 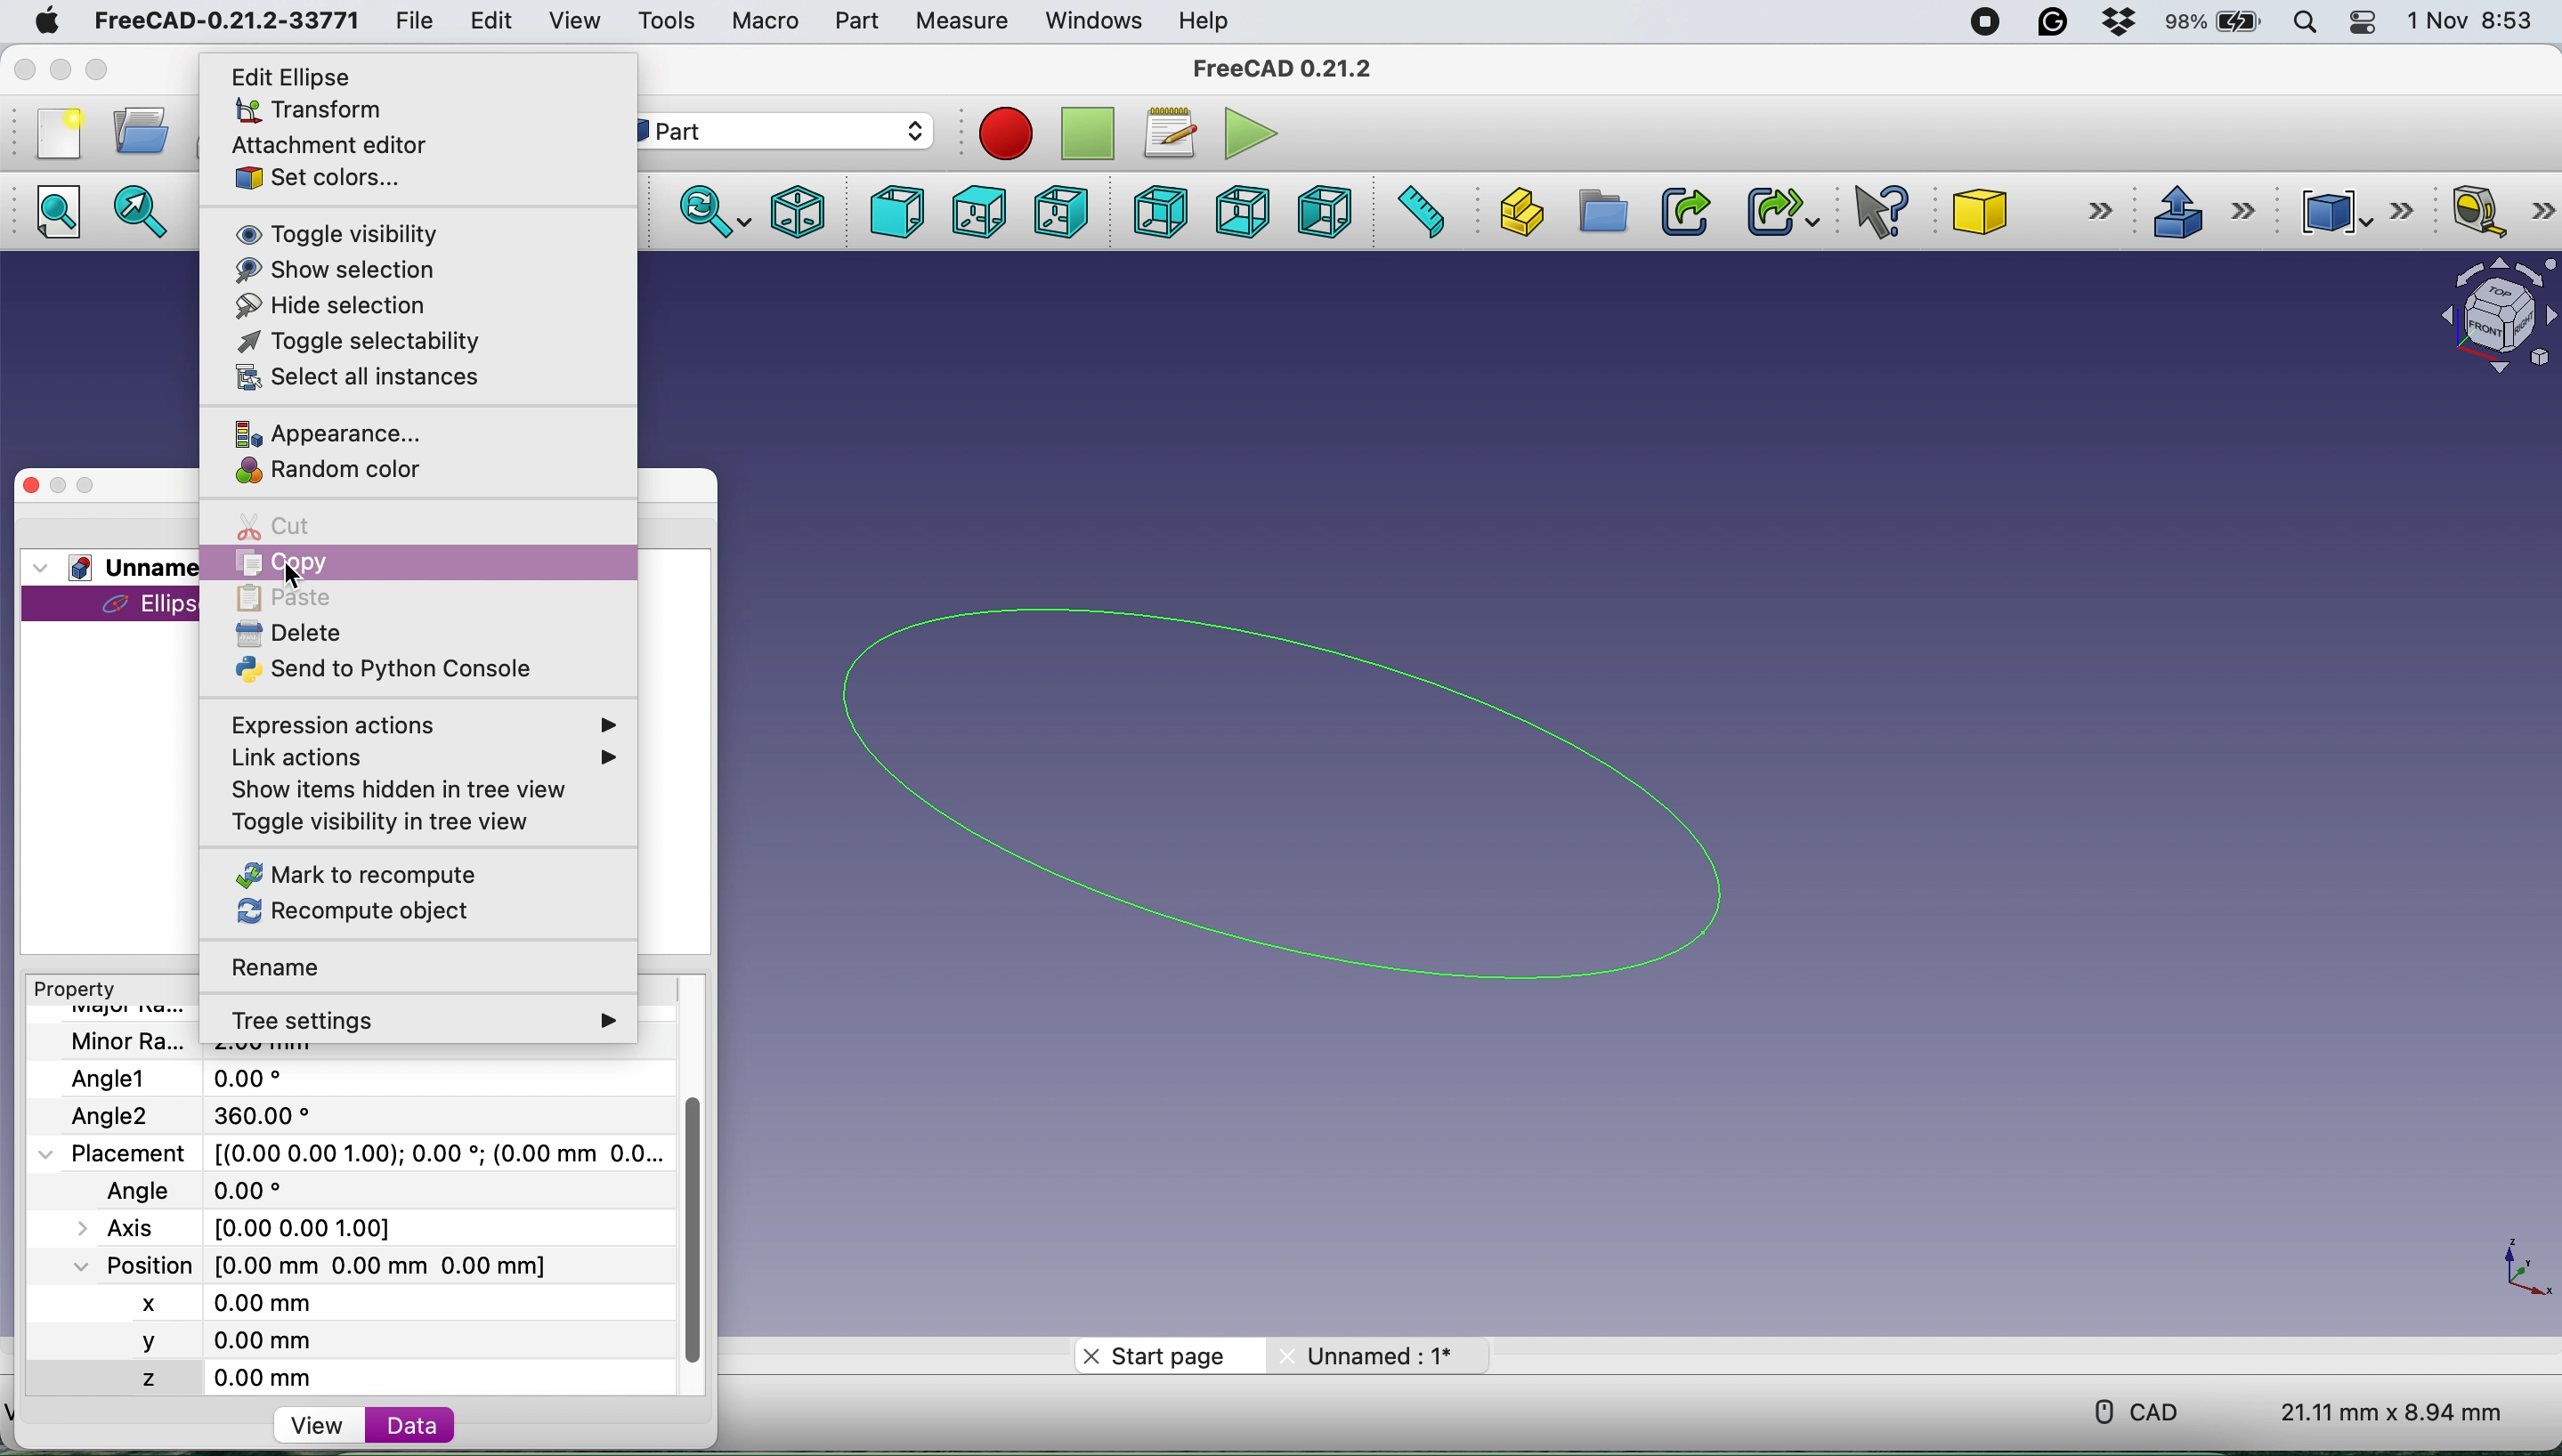 What do you see at coordinates (254, 1224) in the screenshot?
I see `Axis` at bounding box center [254, 1224].